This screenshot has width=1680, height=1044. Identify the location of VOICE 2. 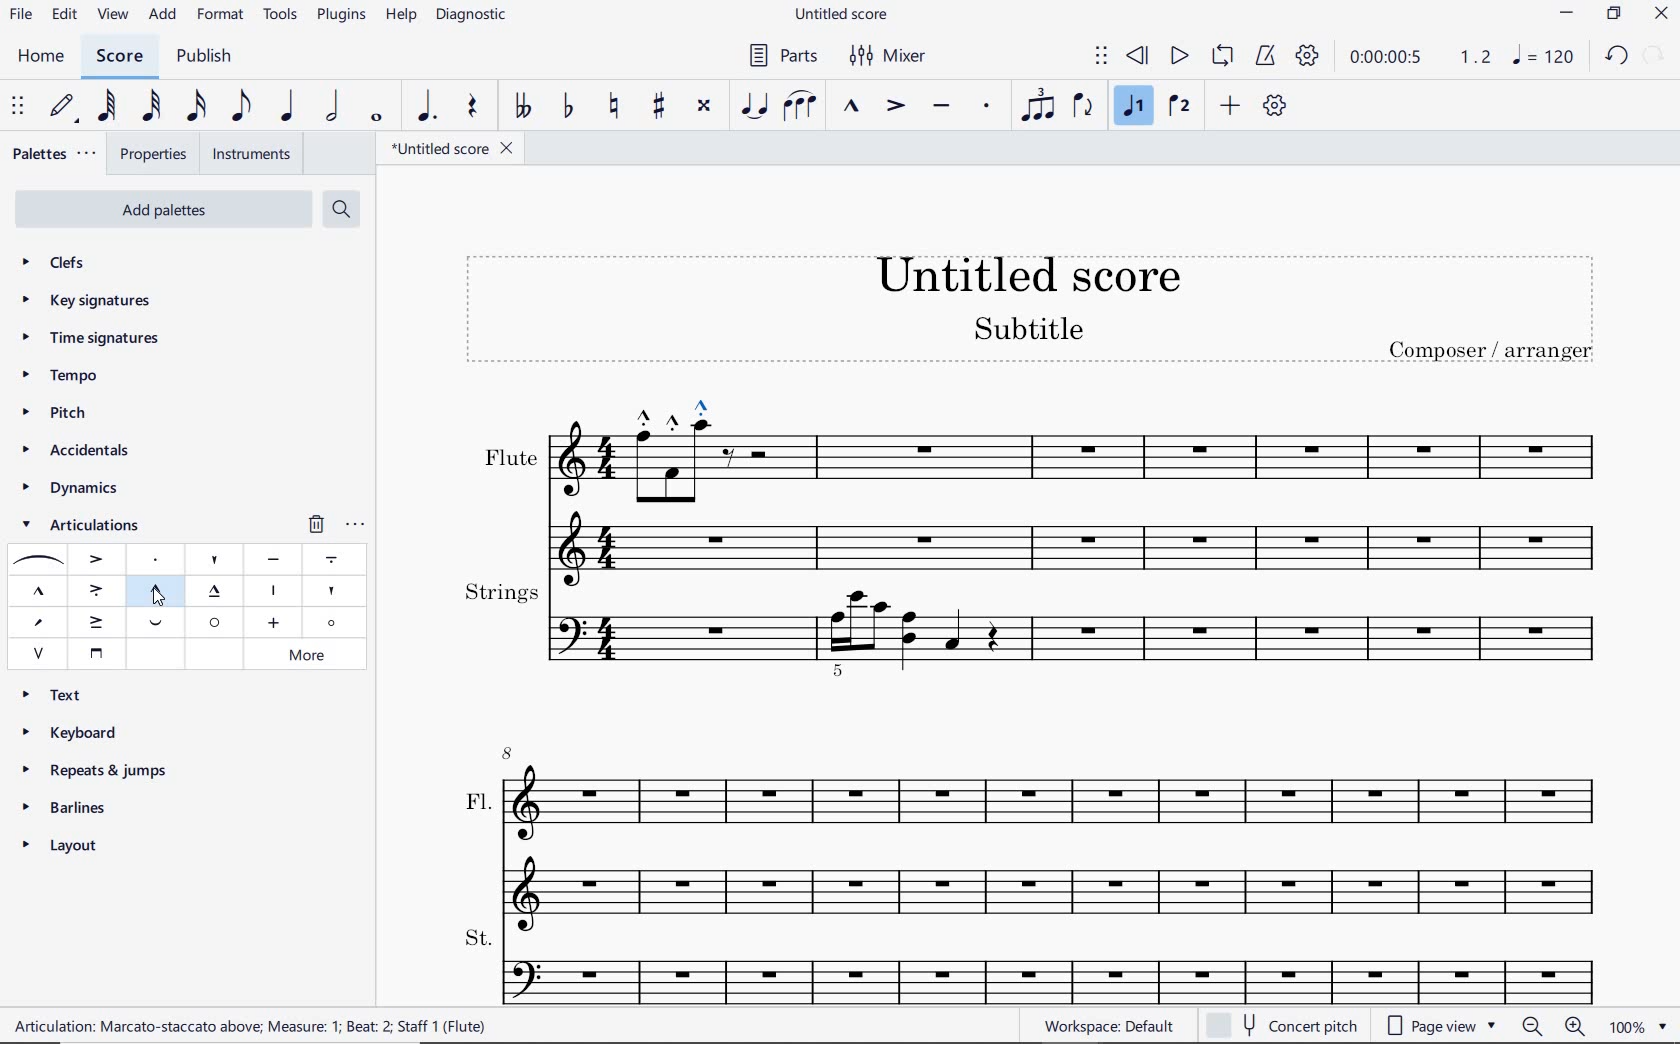
(1178, 107).